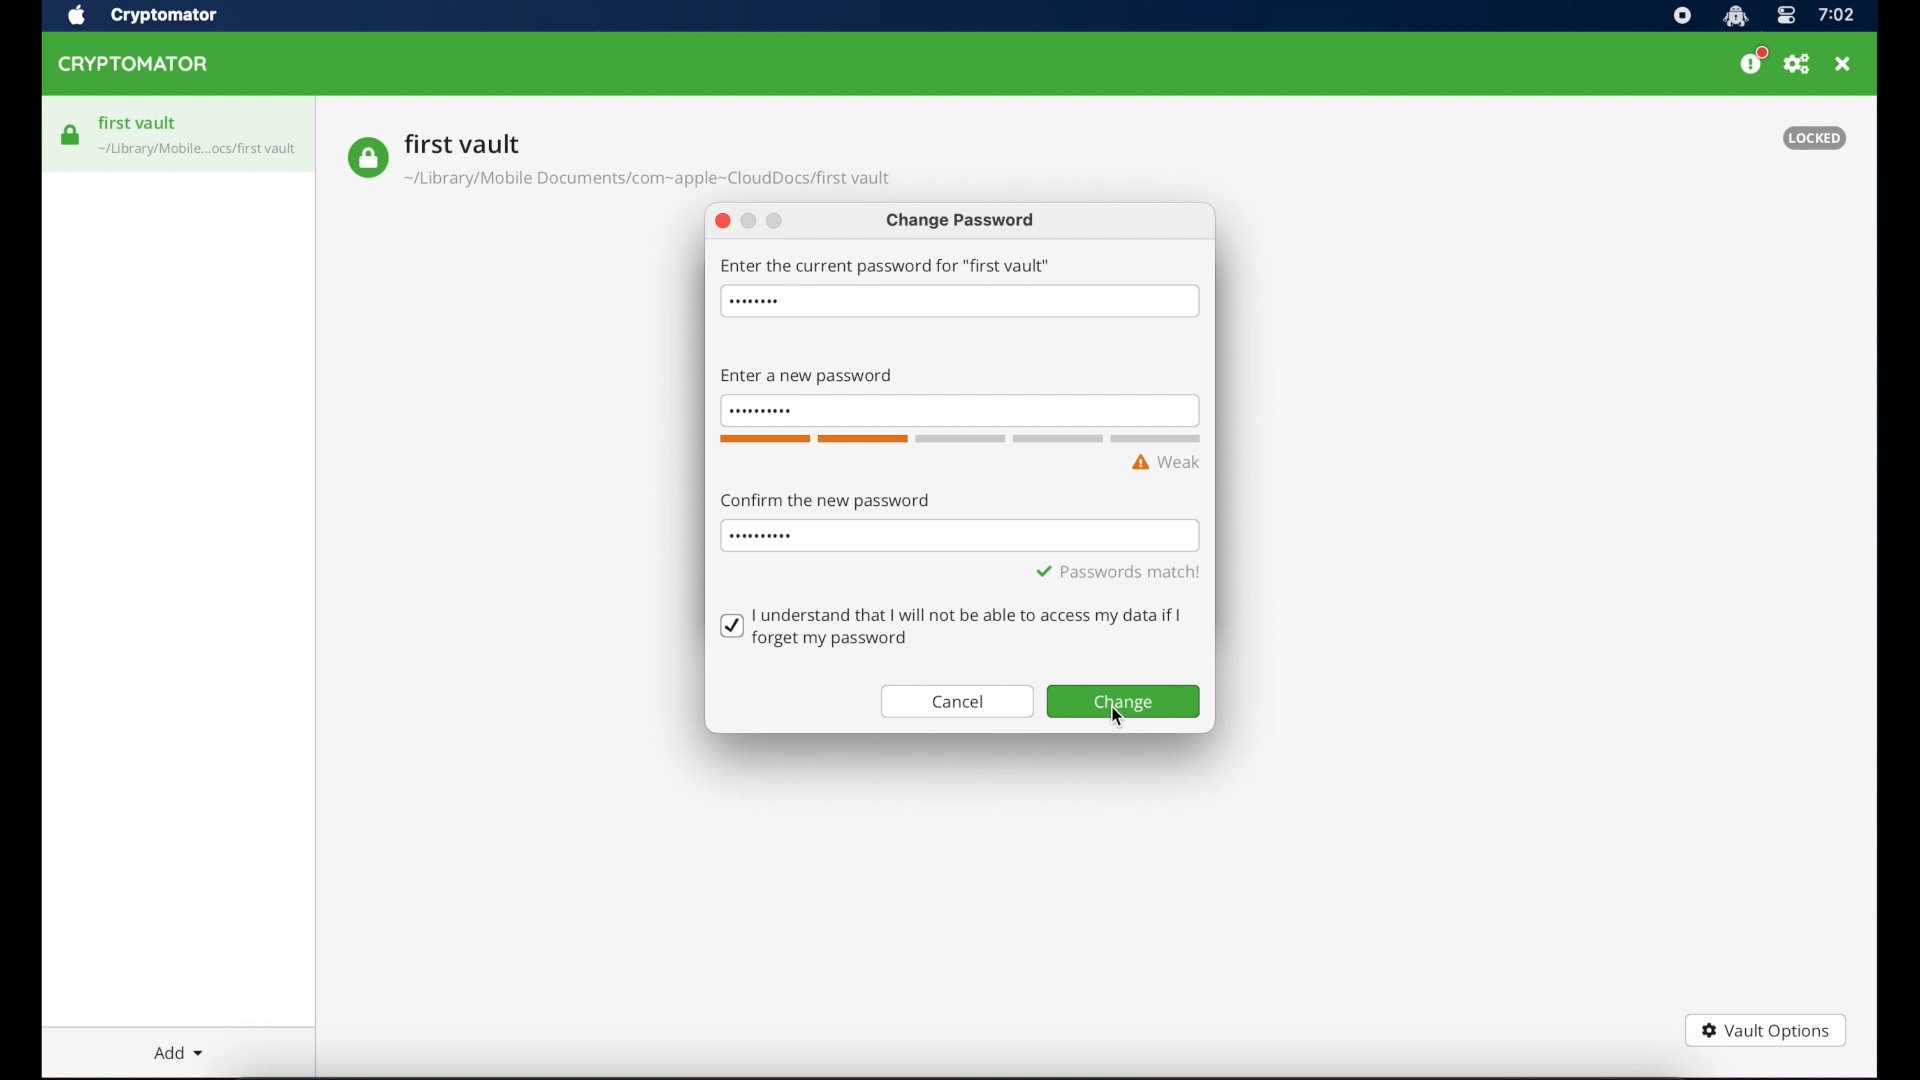 The width and height of the screenshot is (1920, 1080). What do you see at coordinates (761, 537) in the screenshot?
I see `invisible password` at bounding box center [761, 537].